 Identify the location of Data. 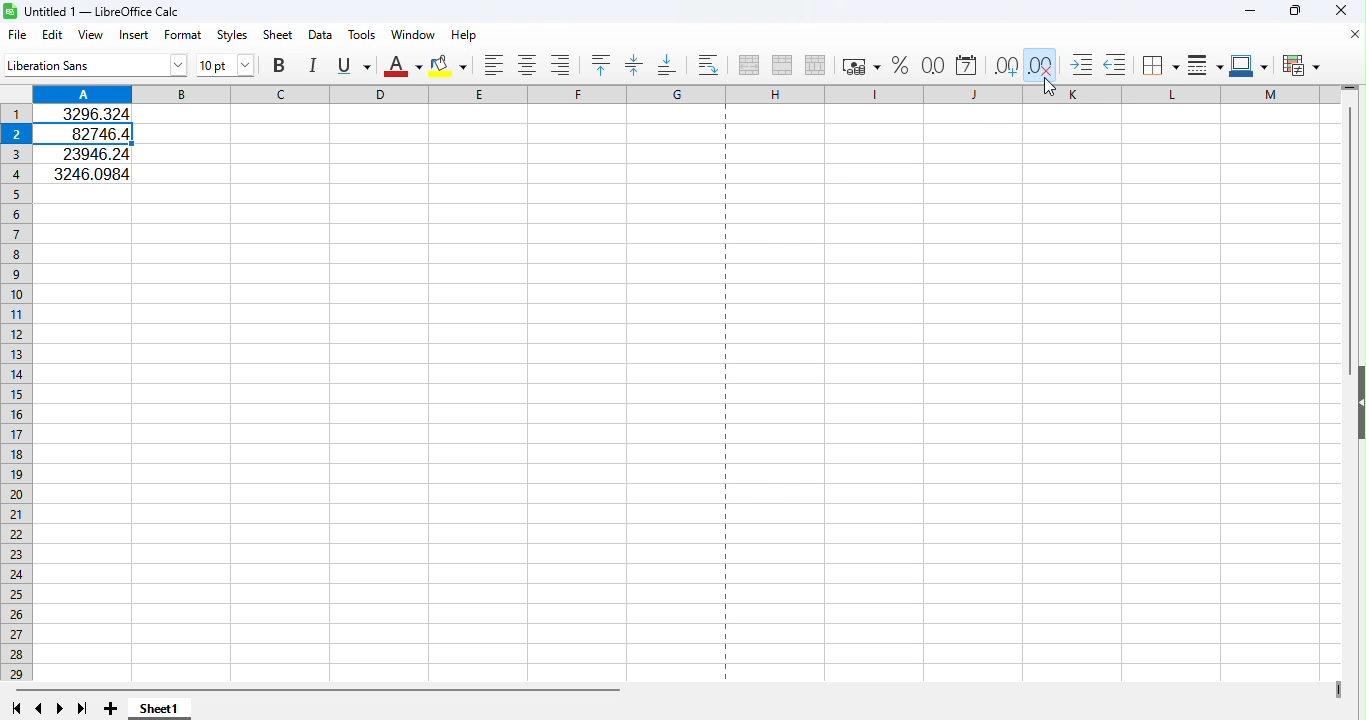
(319, 36).